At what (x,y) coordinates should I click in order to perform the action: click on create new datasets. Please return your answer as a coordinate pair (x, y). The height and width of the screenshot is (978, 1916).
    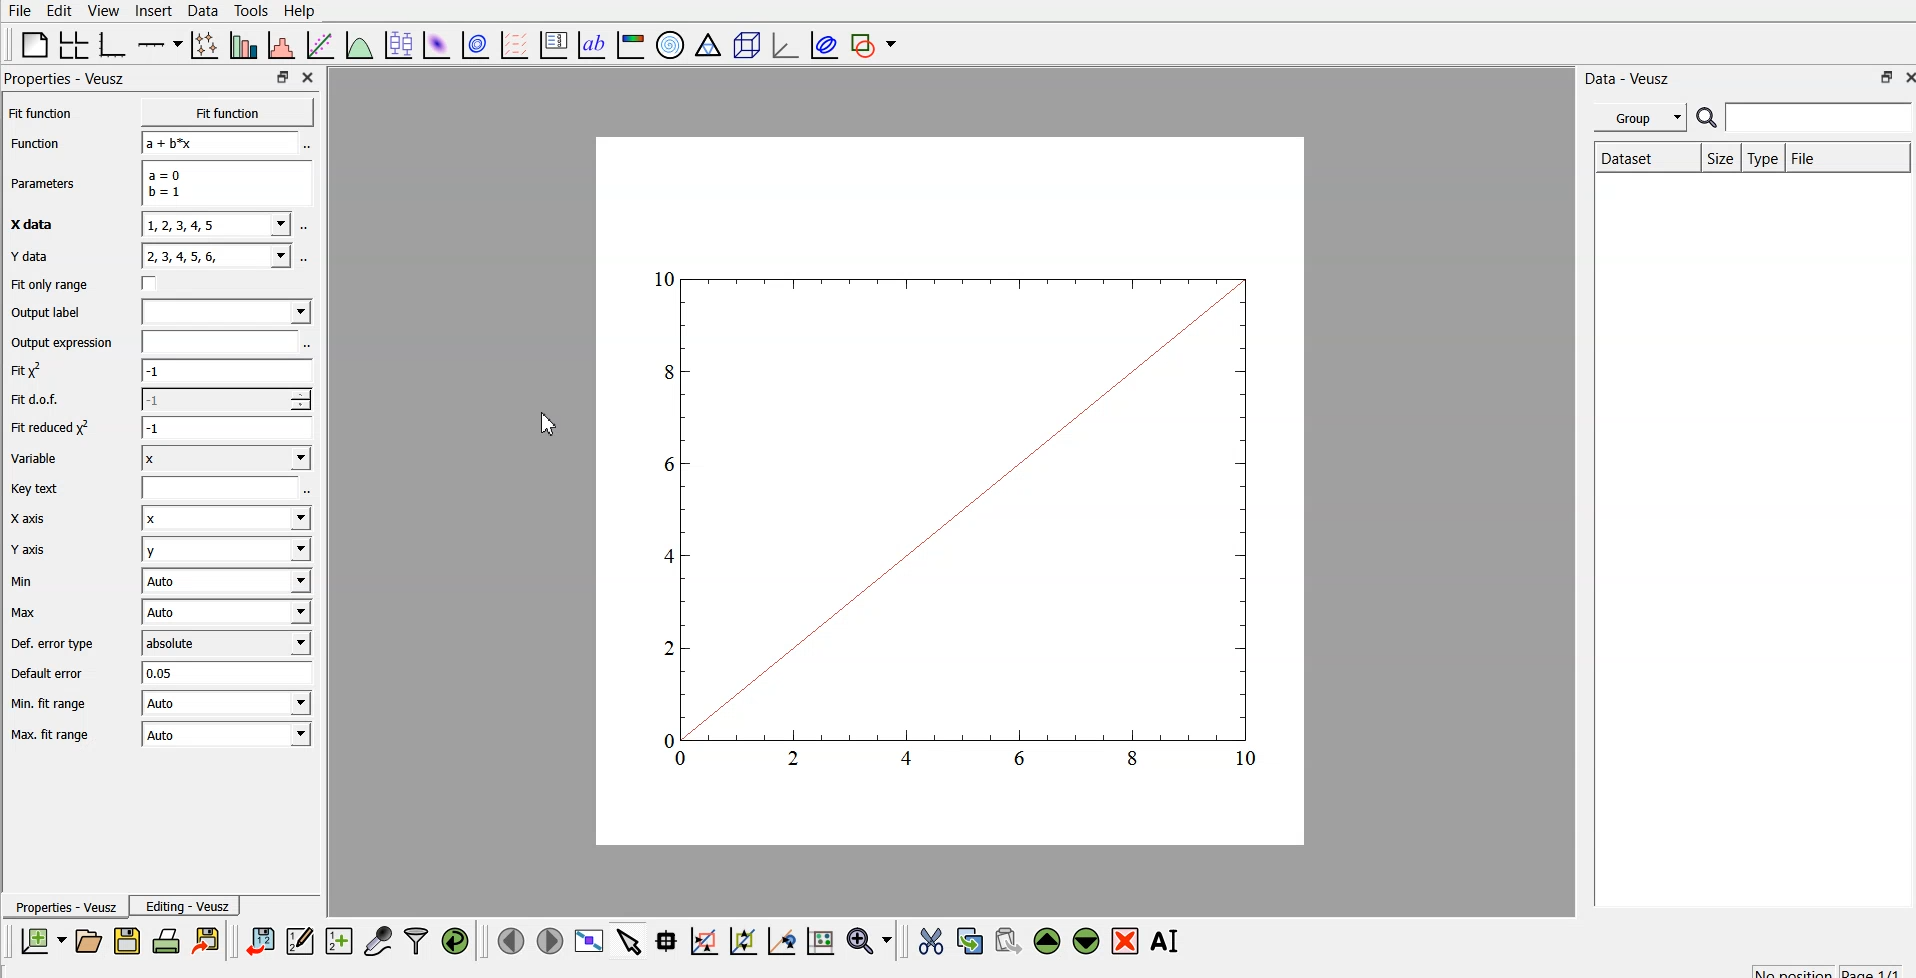
    Looking at the image, I should click on (337, 941).